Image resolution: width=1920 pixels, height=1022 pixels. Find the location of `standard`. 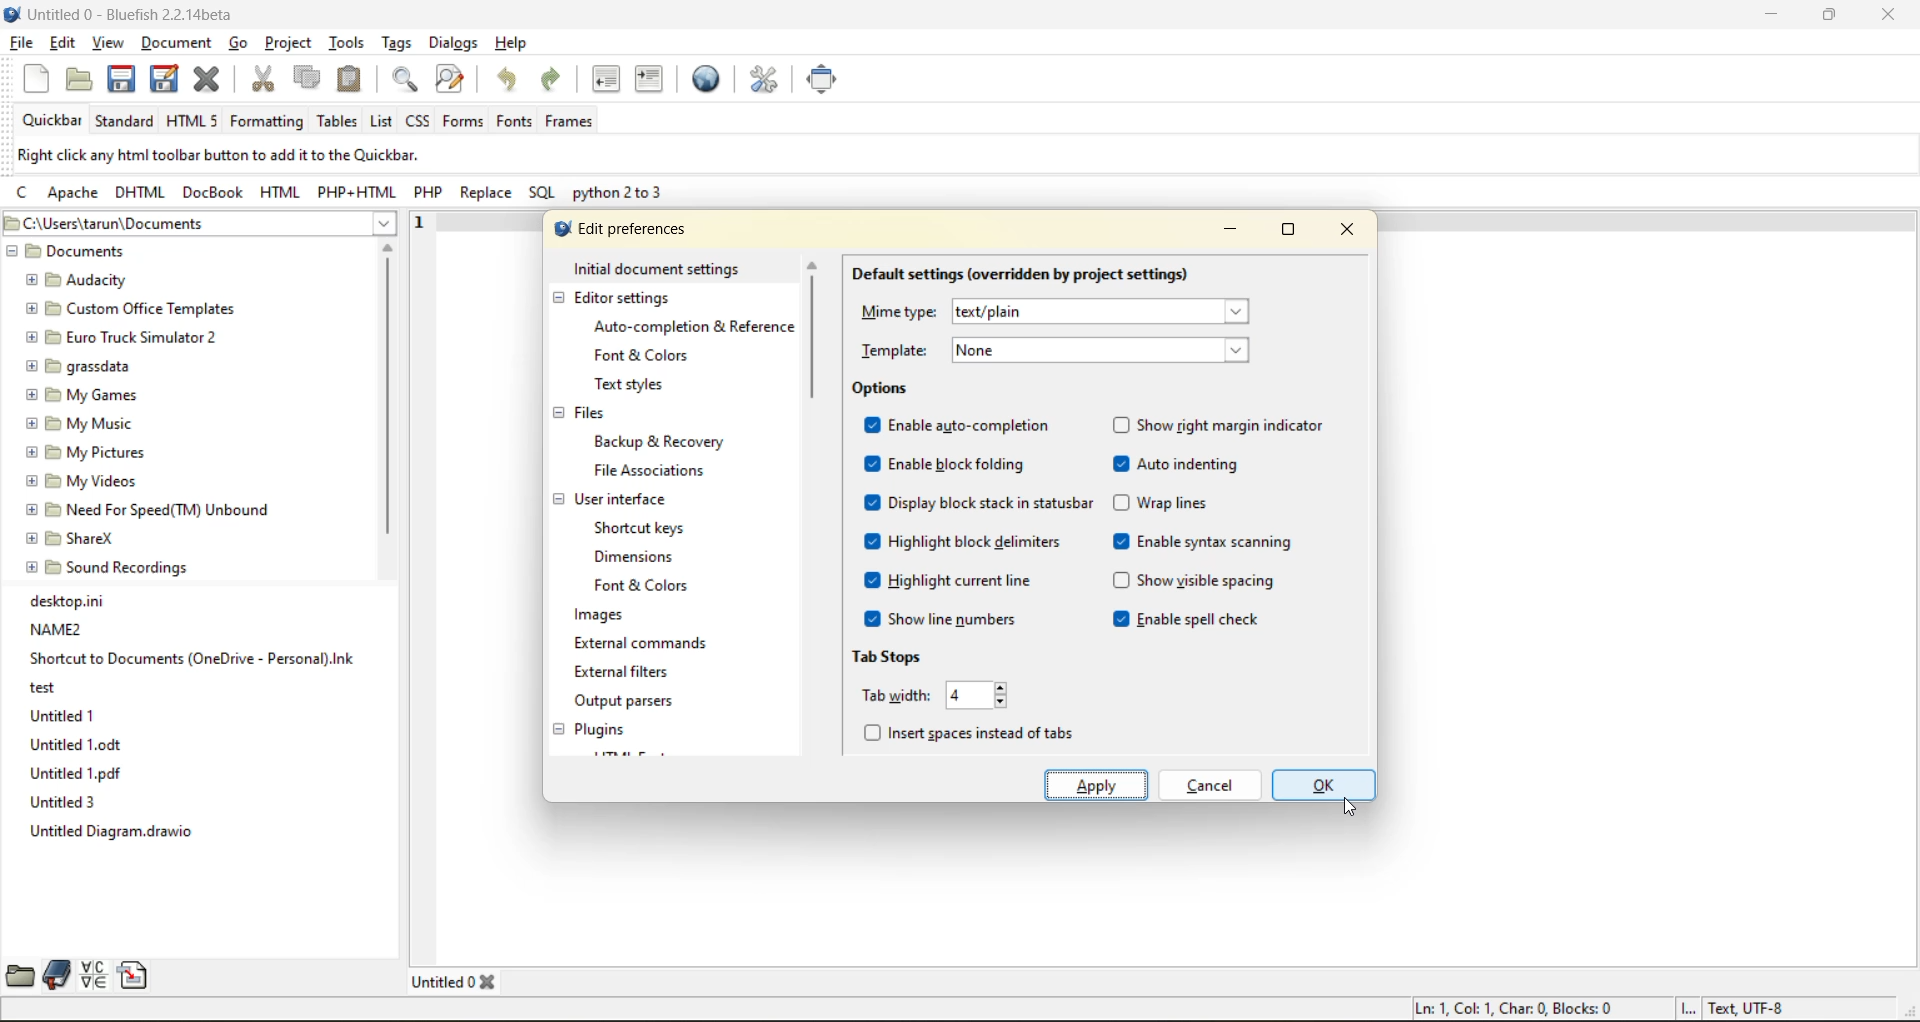

standard is located at coordinates (125, 124).